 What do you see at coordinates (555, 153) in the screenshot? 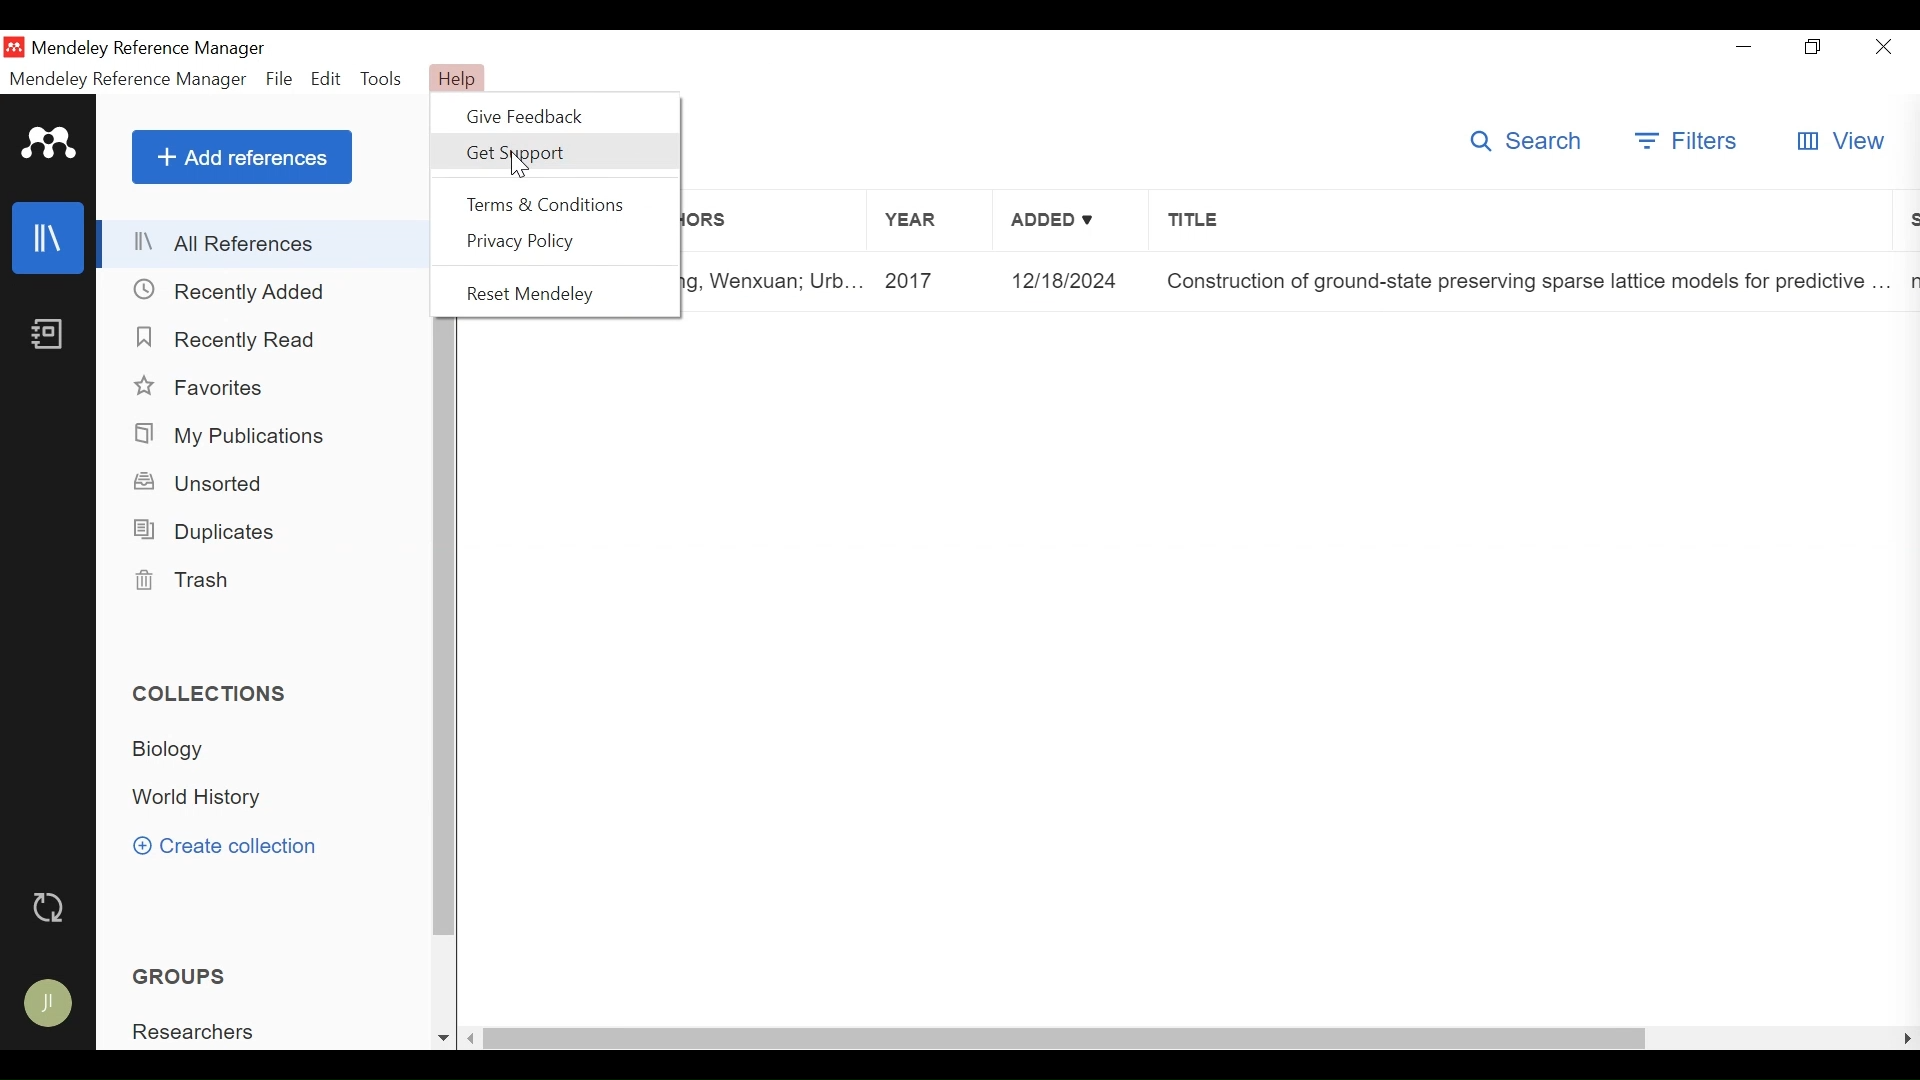
I see `Get Support` at bounding box center [555, 153].